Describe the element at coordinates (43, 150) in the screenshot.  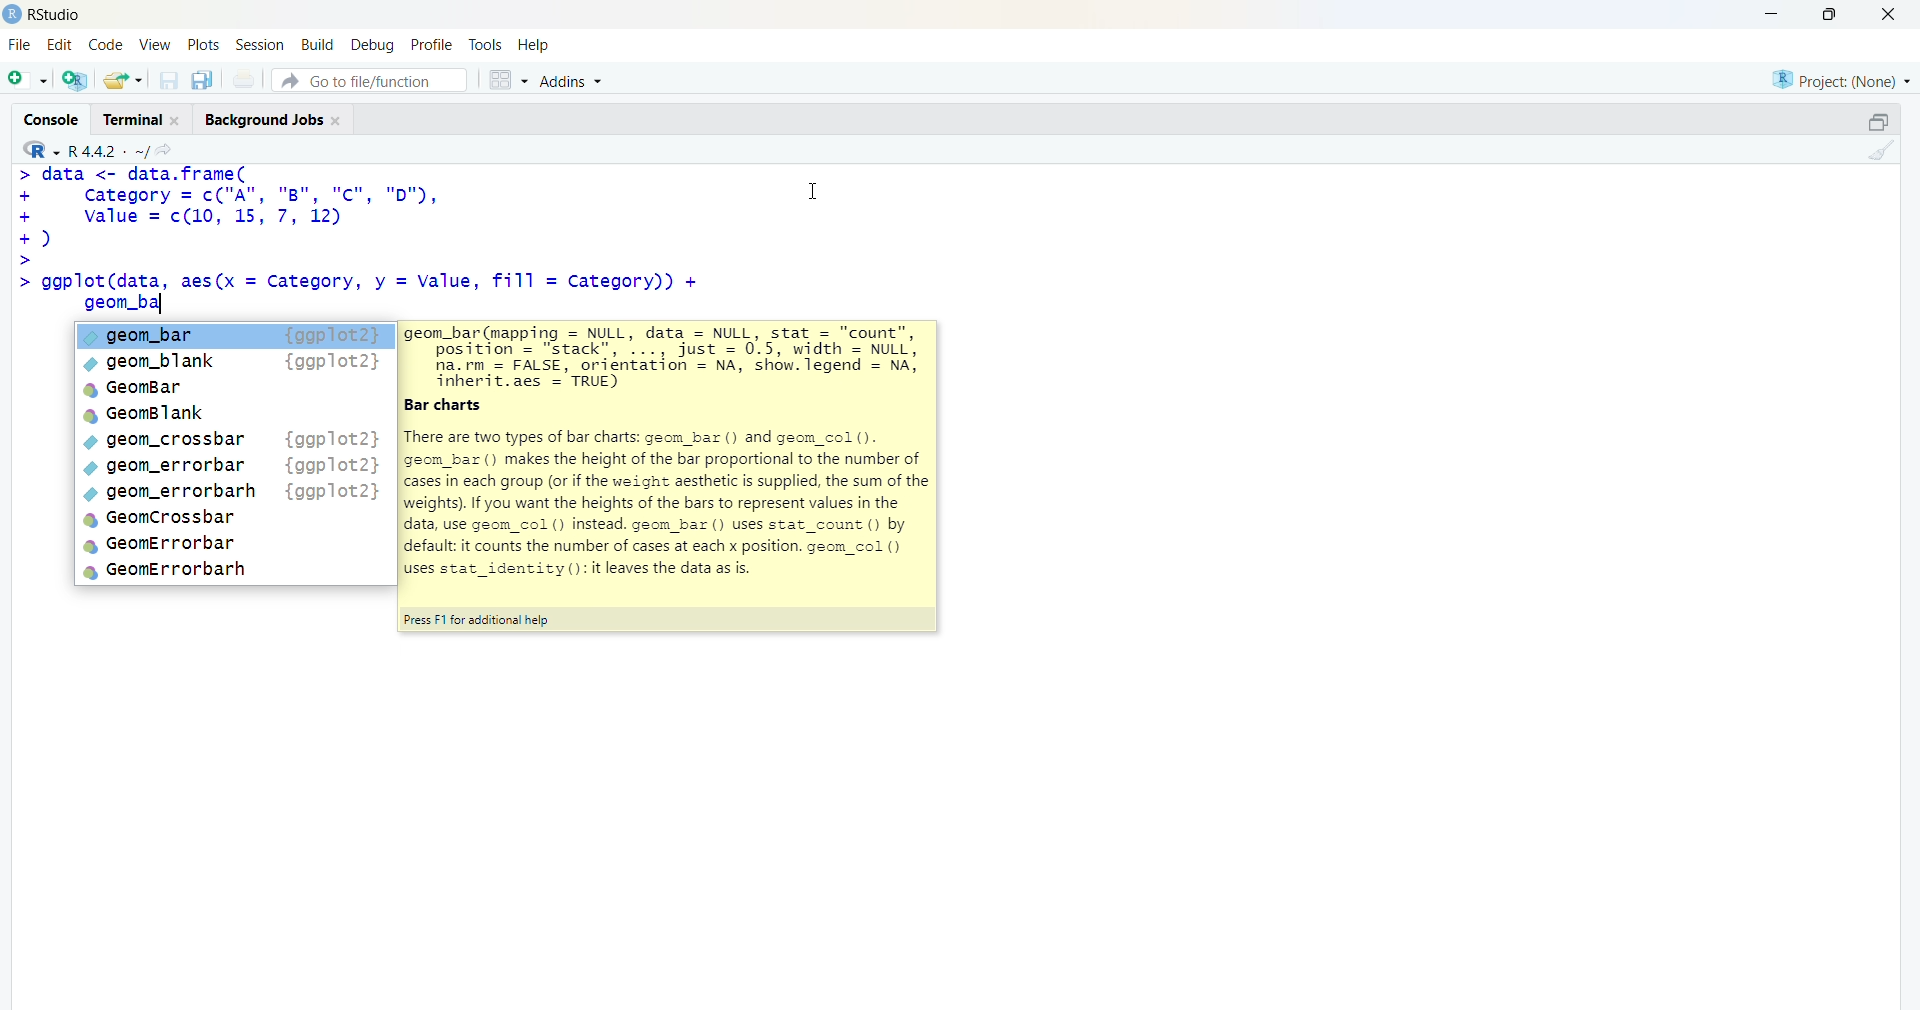
I see `R language` at that location.